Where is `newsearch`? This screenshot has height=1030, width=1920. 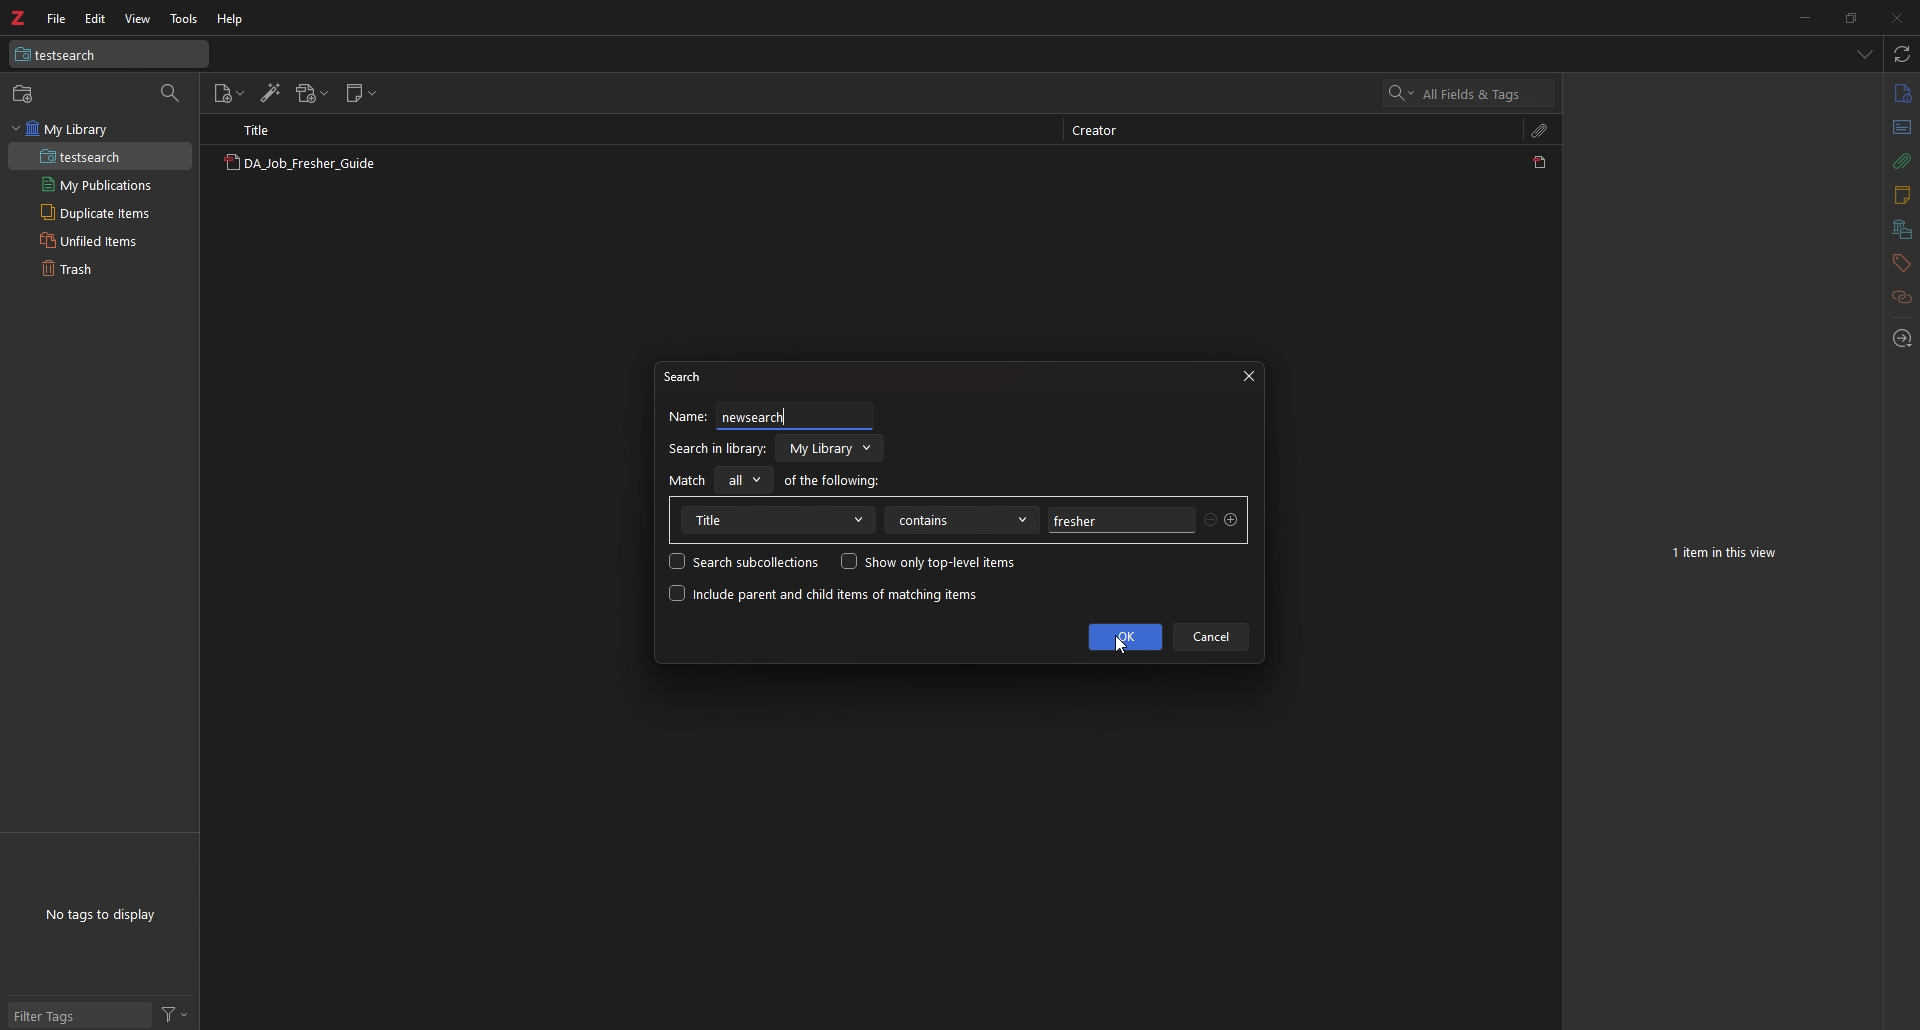
newsearch is located at coordinates (774, 415).